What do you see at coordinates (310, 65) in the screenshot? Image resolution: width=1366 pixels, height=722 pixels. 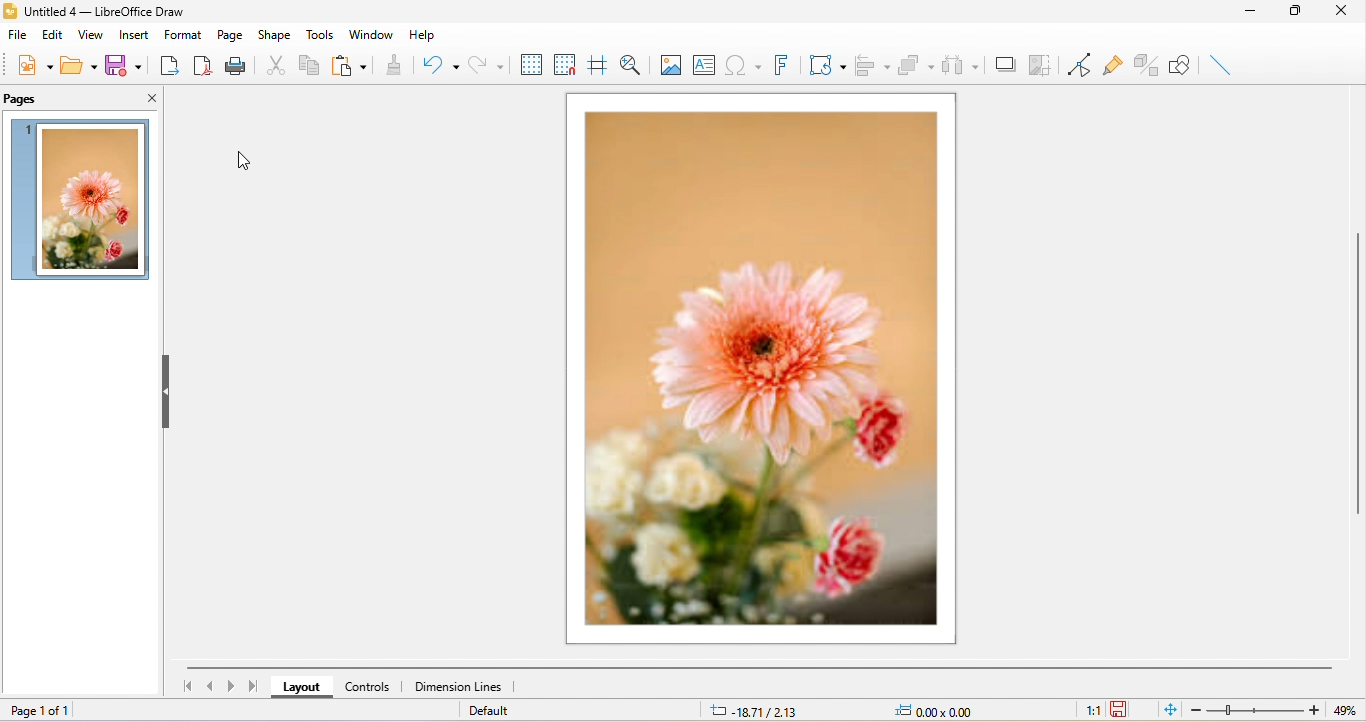 I see `copy` at bounding box center [310, 65].